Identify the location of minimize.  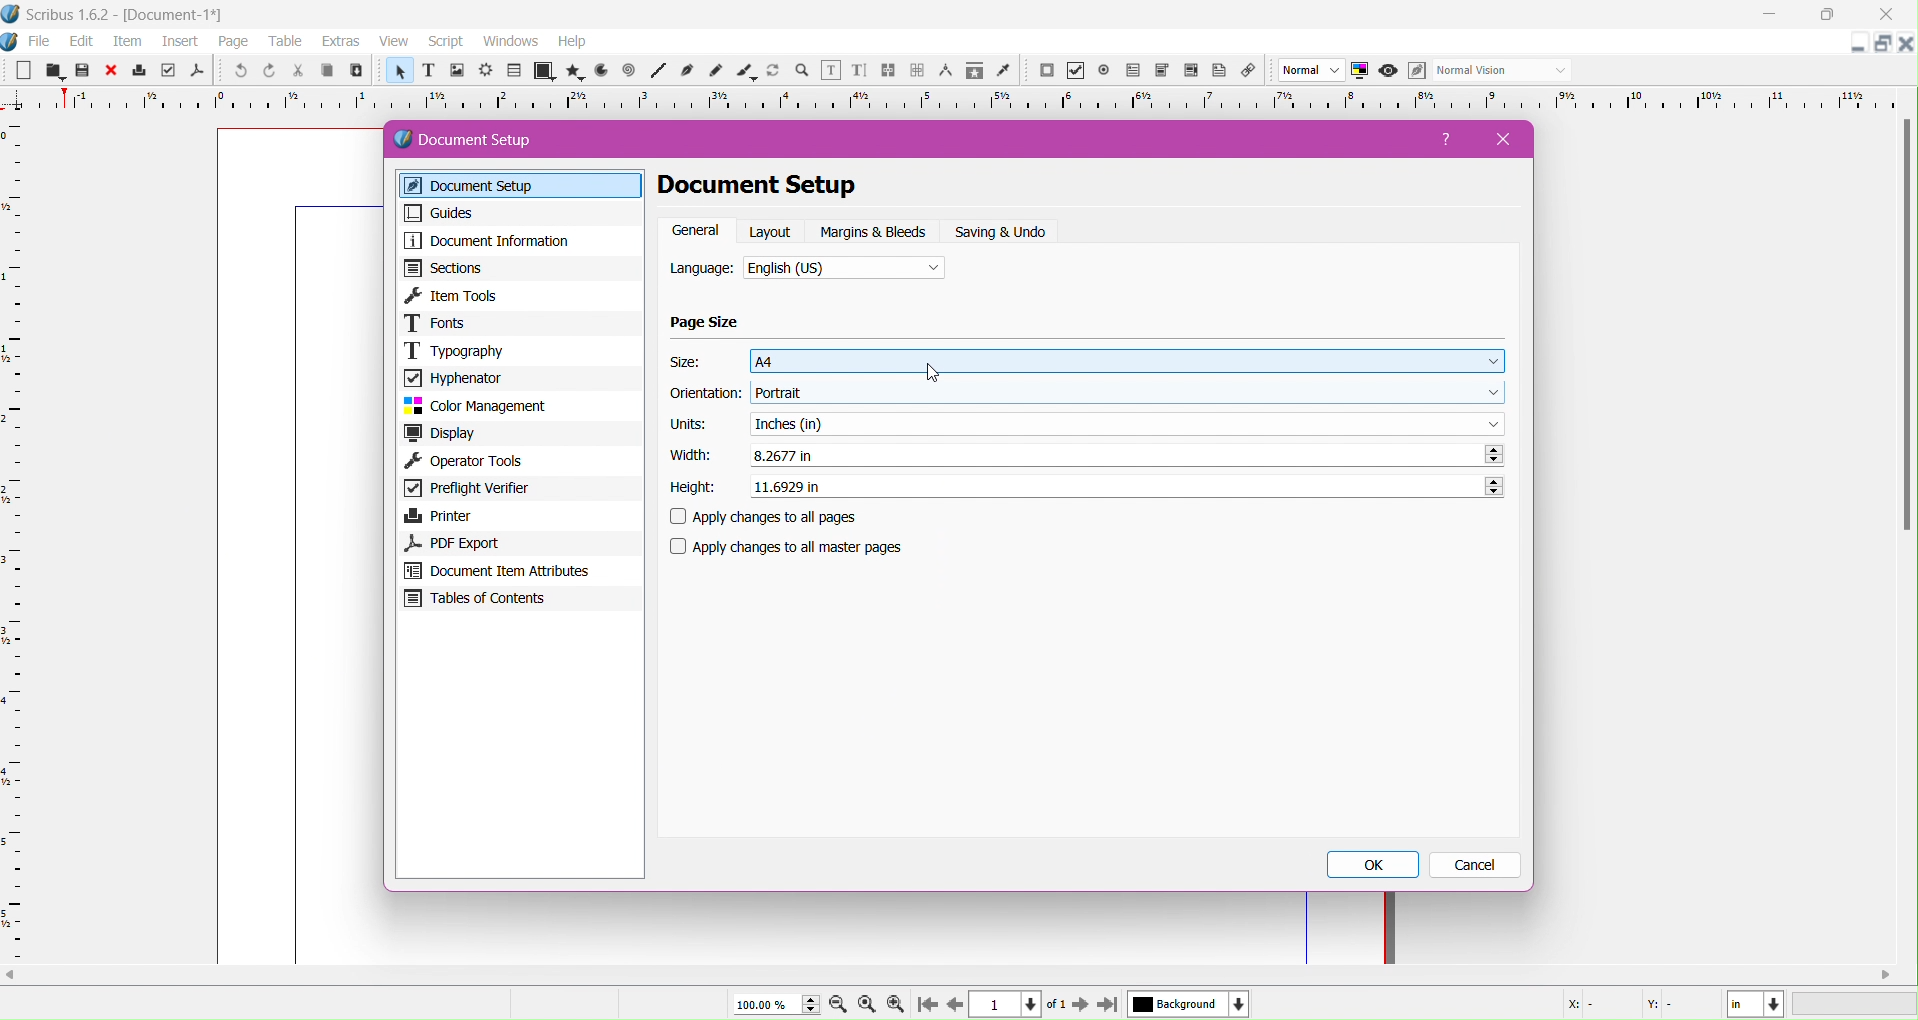
(1770, 15).